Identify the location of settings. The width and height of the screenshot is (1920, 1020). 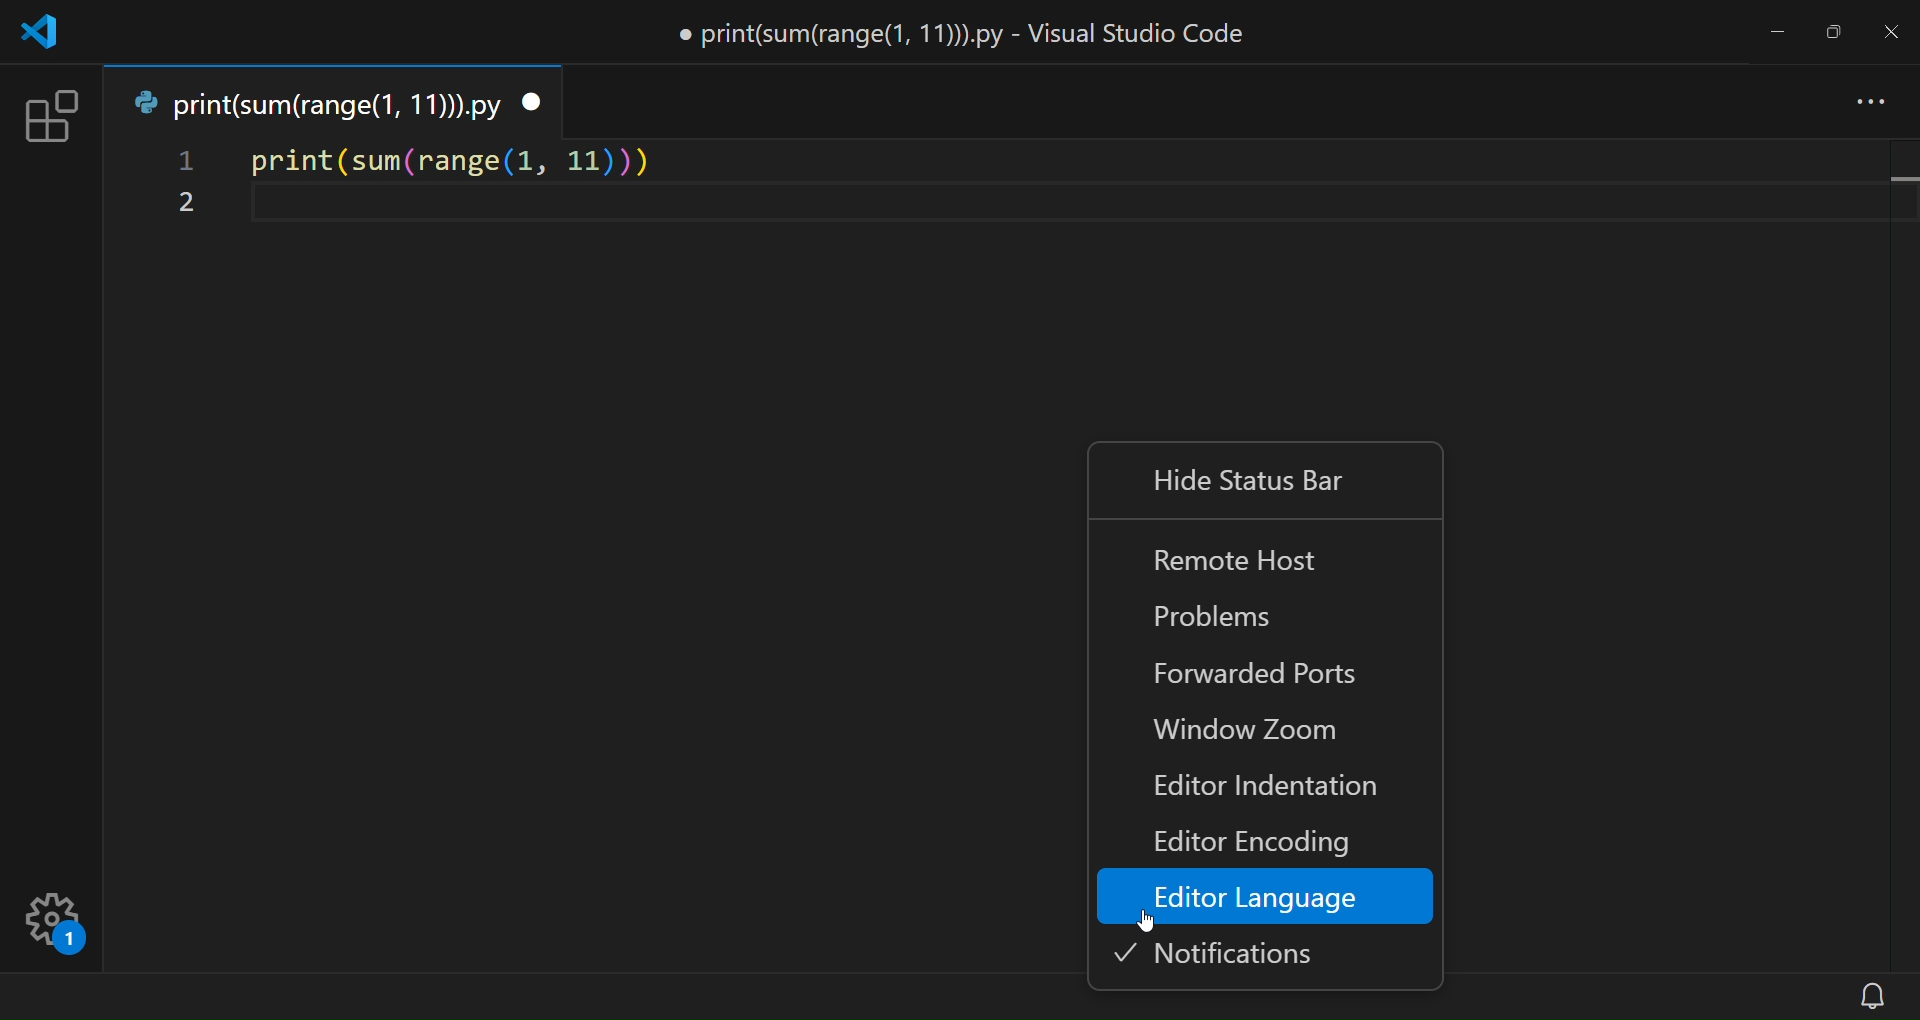
(71, 917).